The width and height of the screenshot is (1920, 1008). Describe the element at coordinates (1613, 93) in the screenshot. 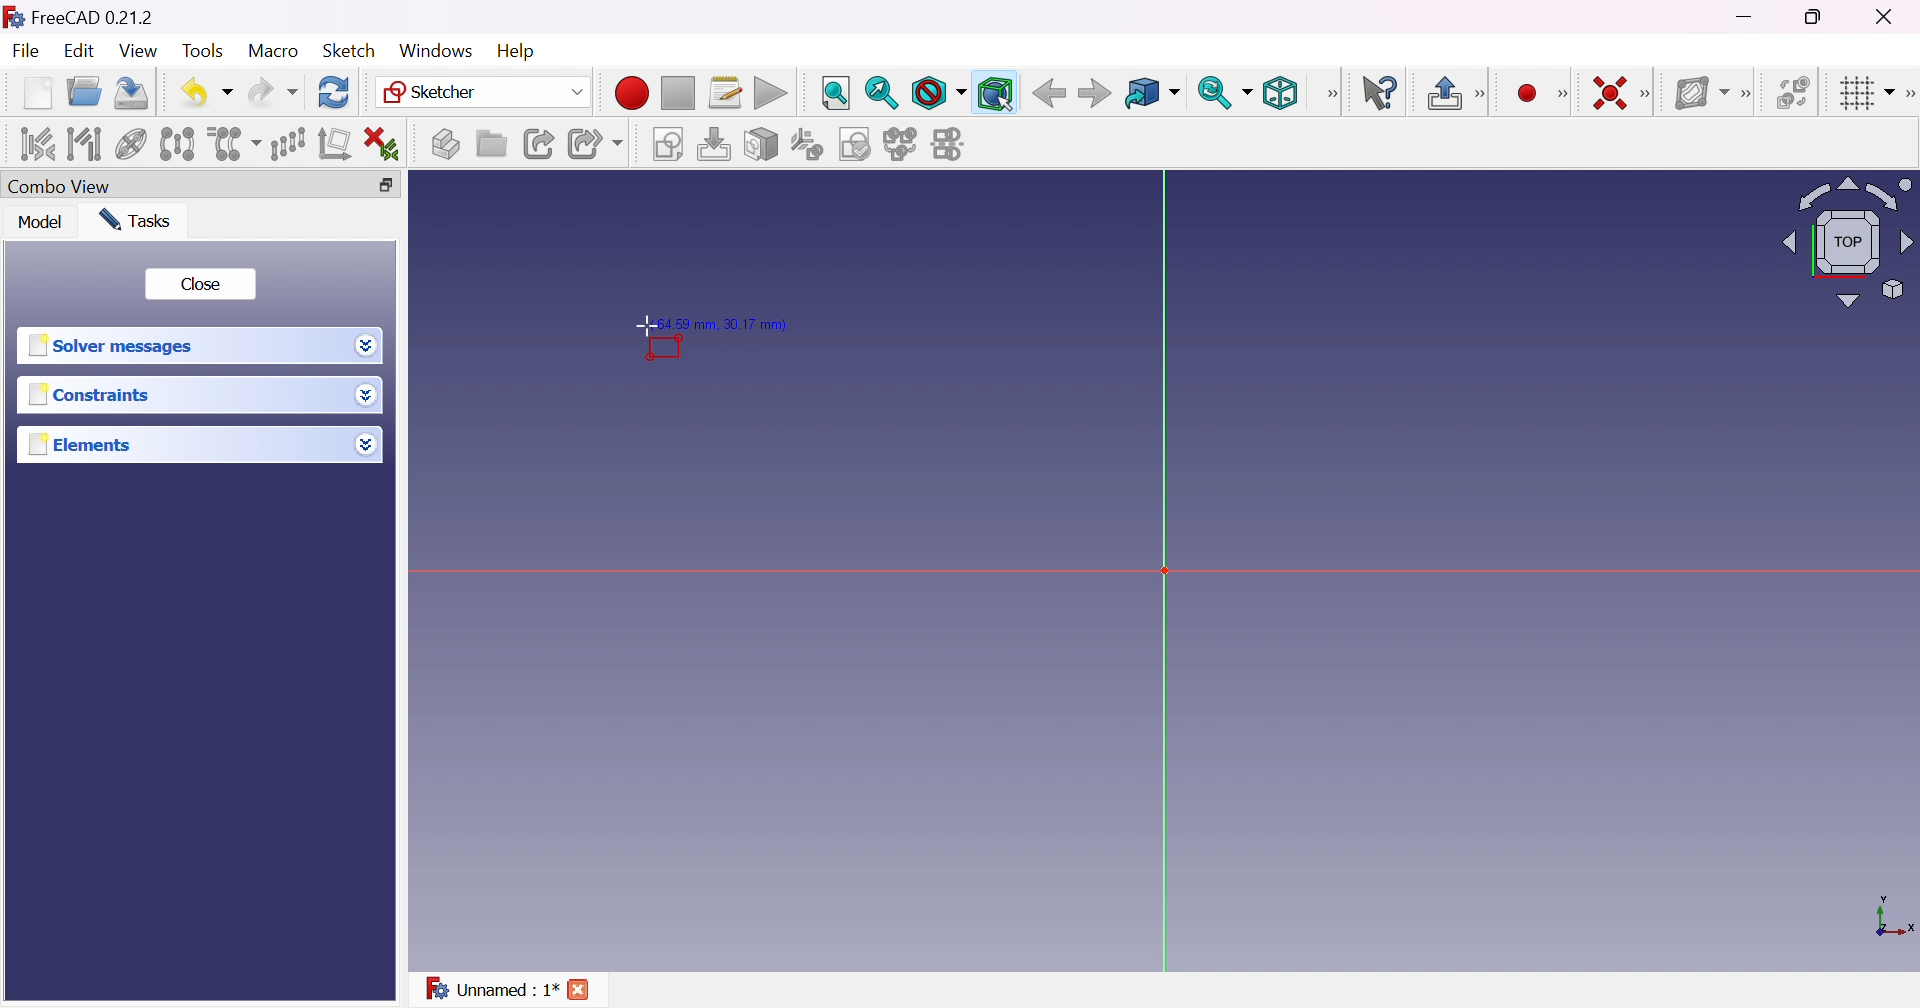

I see `Constrain coincident` at that location.